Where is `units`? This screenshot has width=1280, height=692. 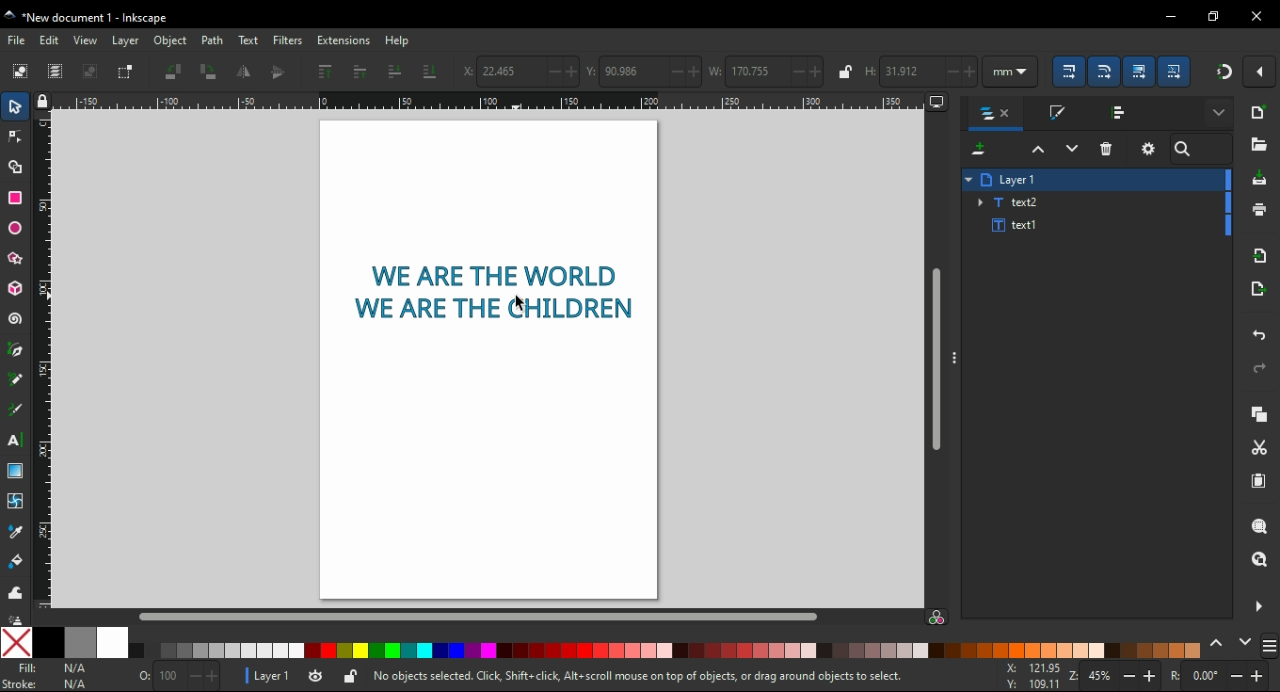 units is located at coordinates (1011, 71).